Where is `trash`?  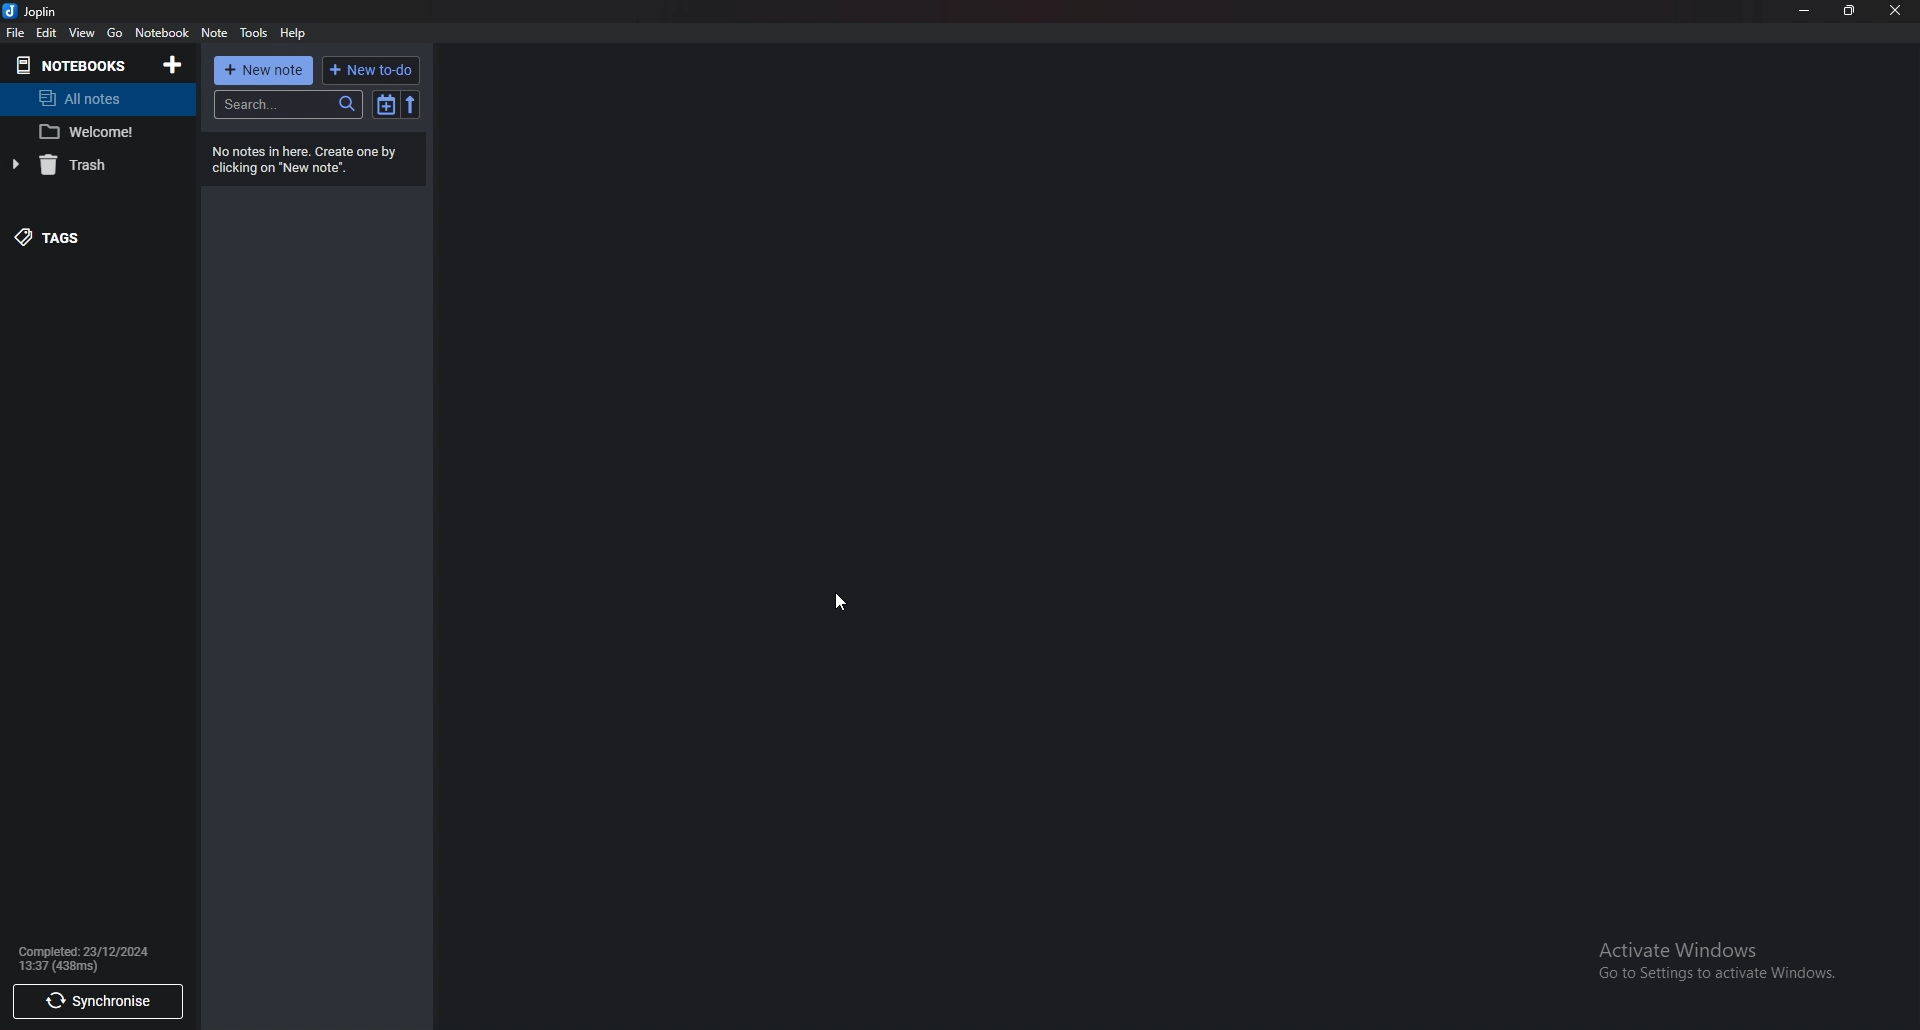 trash is located at coordinates (92, 166).